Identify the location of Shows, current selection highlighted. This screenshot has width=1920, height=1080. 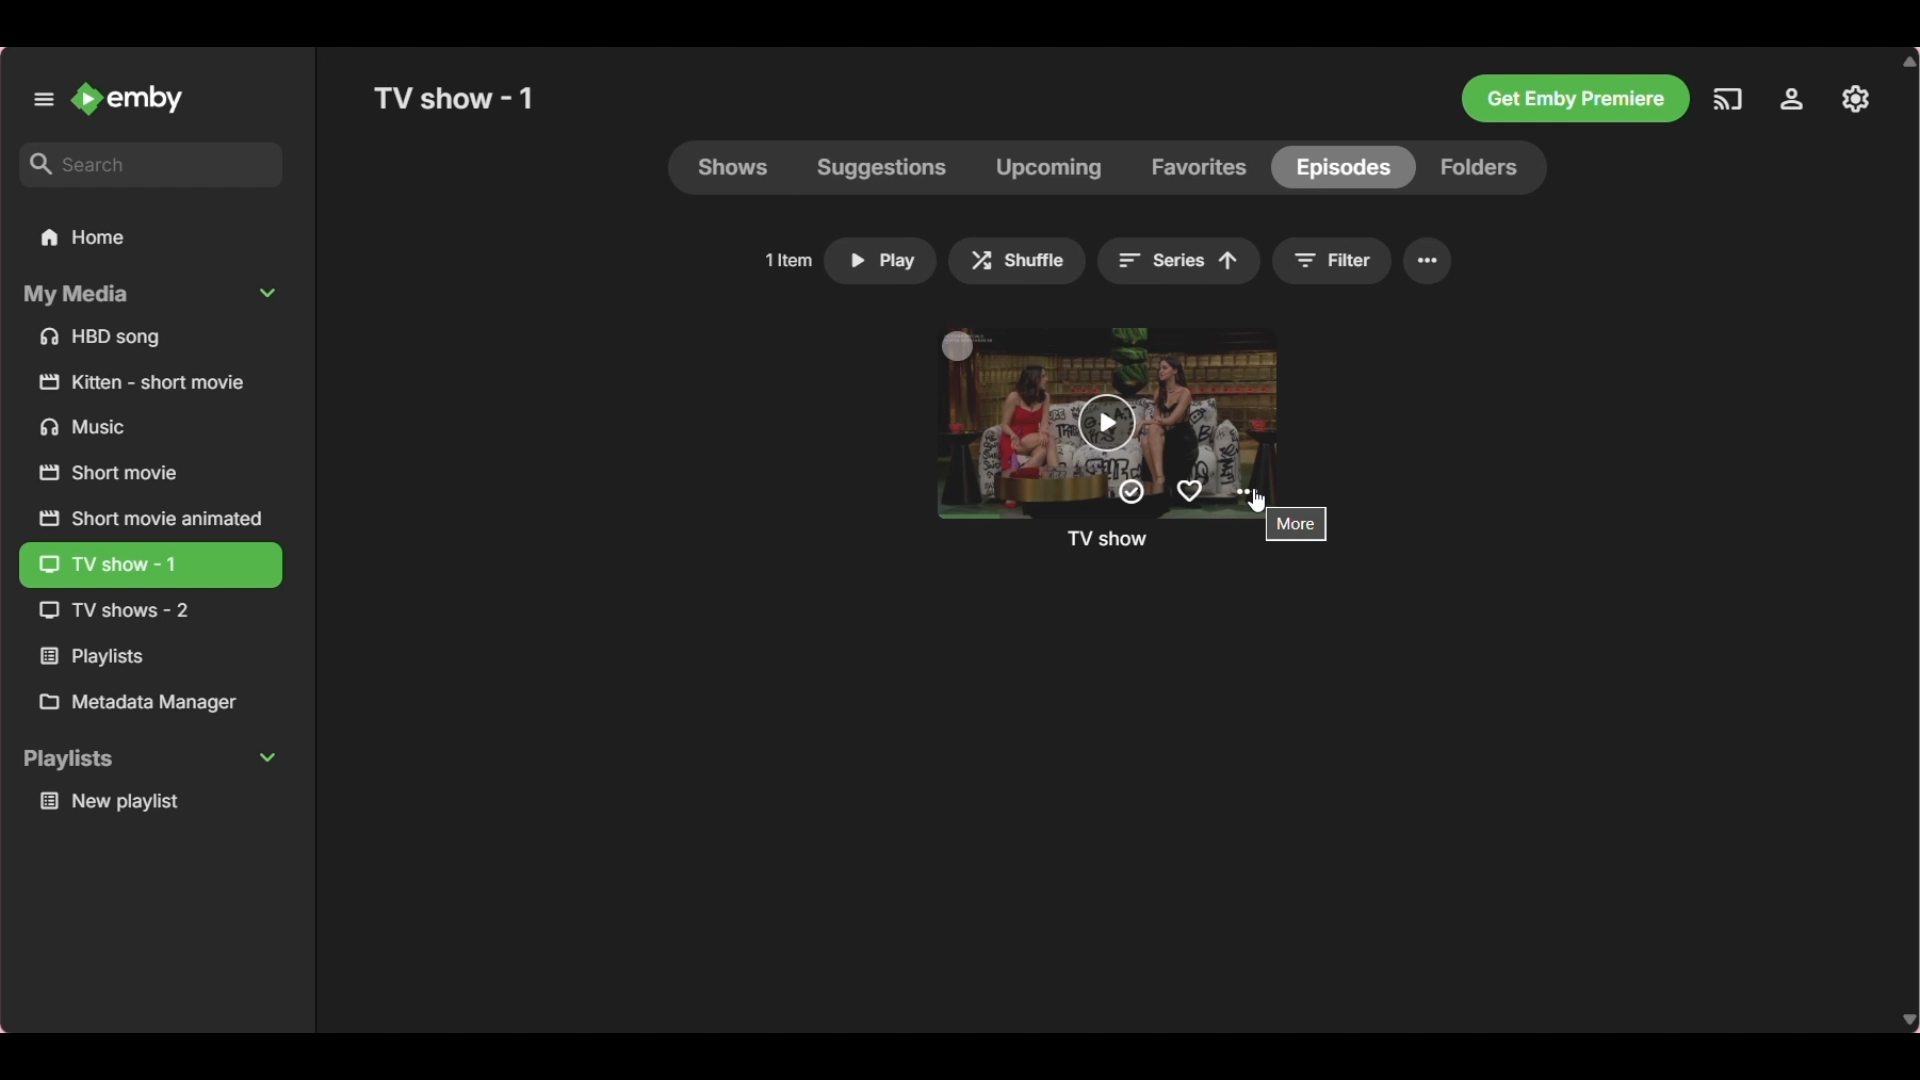
(734, 167).